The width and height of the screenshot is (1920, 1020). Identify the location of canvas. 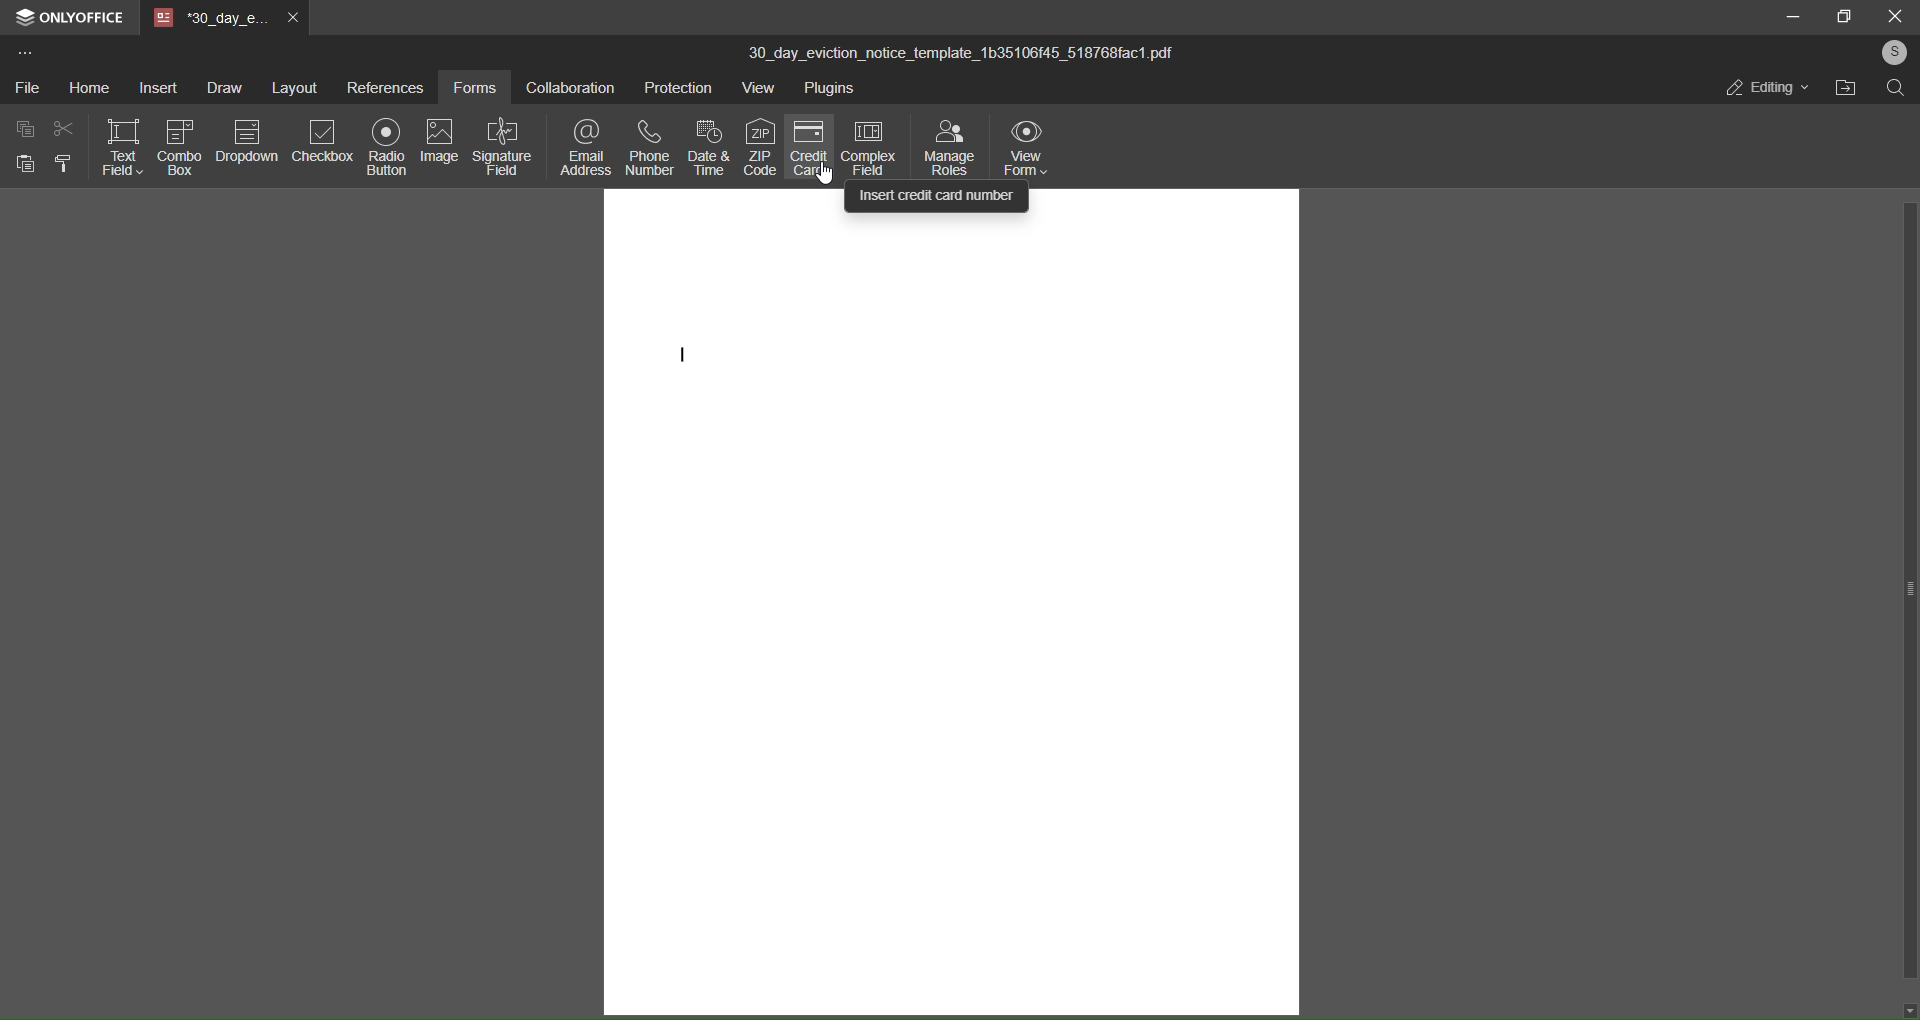
(949, 610).